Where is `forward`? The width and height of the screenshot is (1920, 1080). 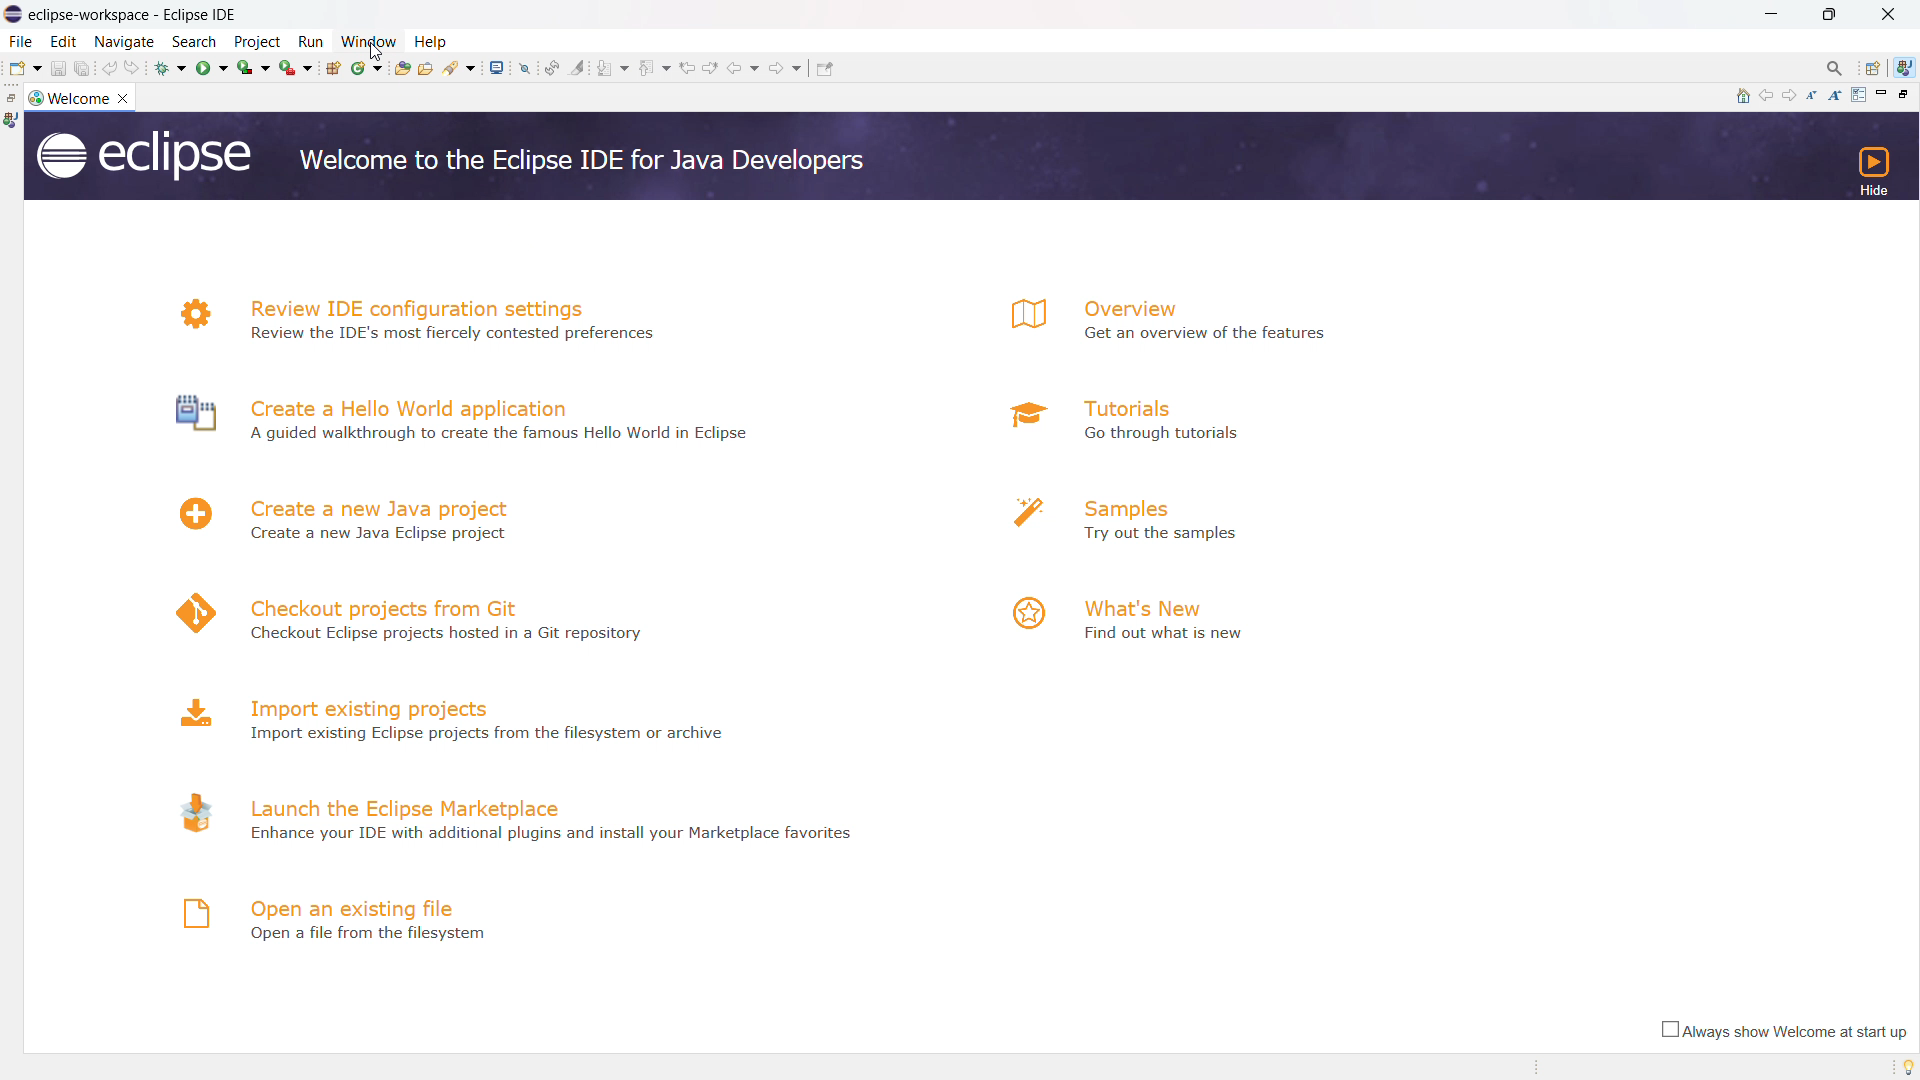
forward is located at coordinates (784, 67).